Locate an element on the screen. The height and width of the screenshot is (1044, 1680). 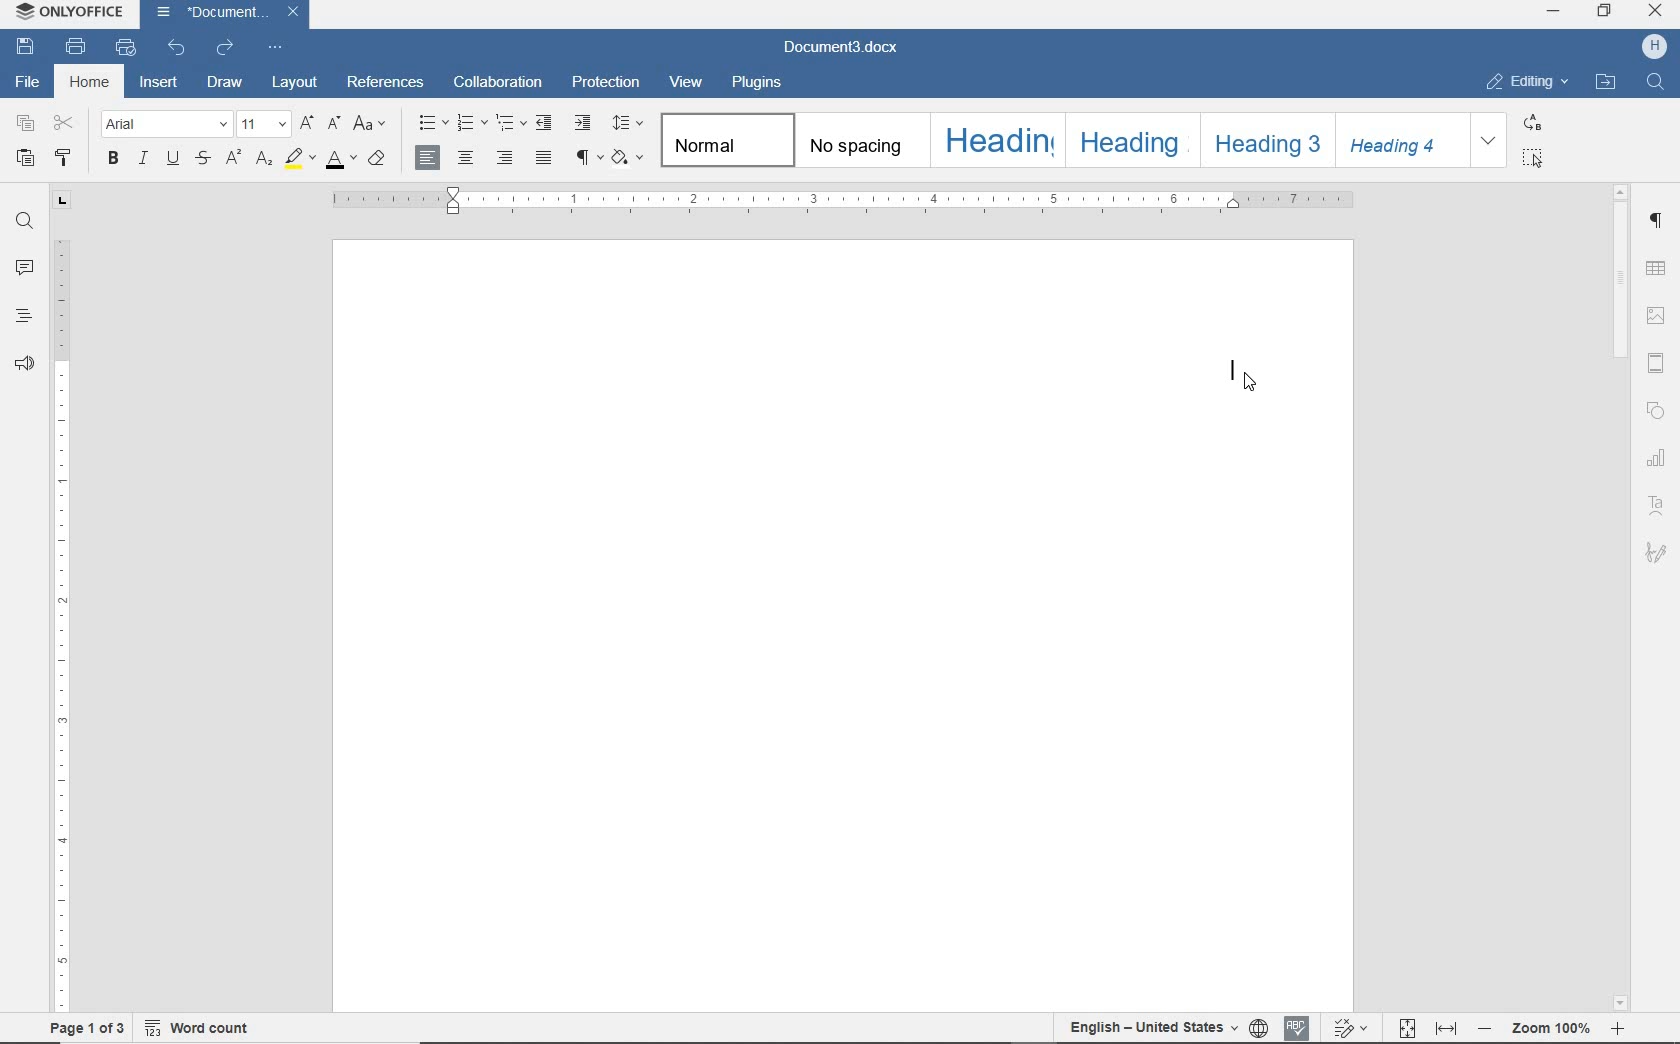
REPLACE is located at coordinates (1544, 122).